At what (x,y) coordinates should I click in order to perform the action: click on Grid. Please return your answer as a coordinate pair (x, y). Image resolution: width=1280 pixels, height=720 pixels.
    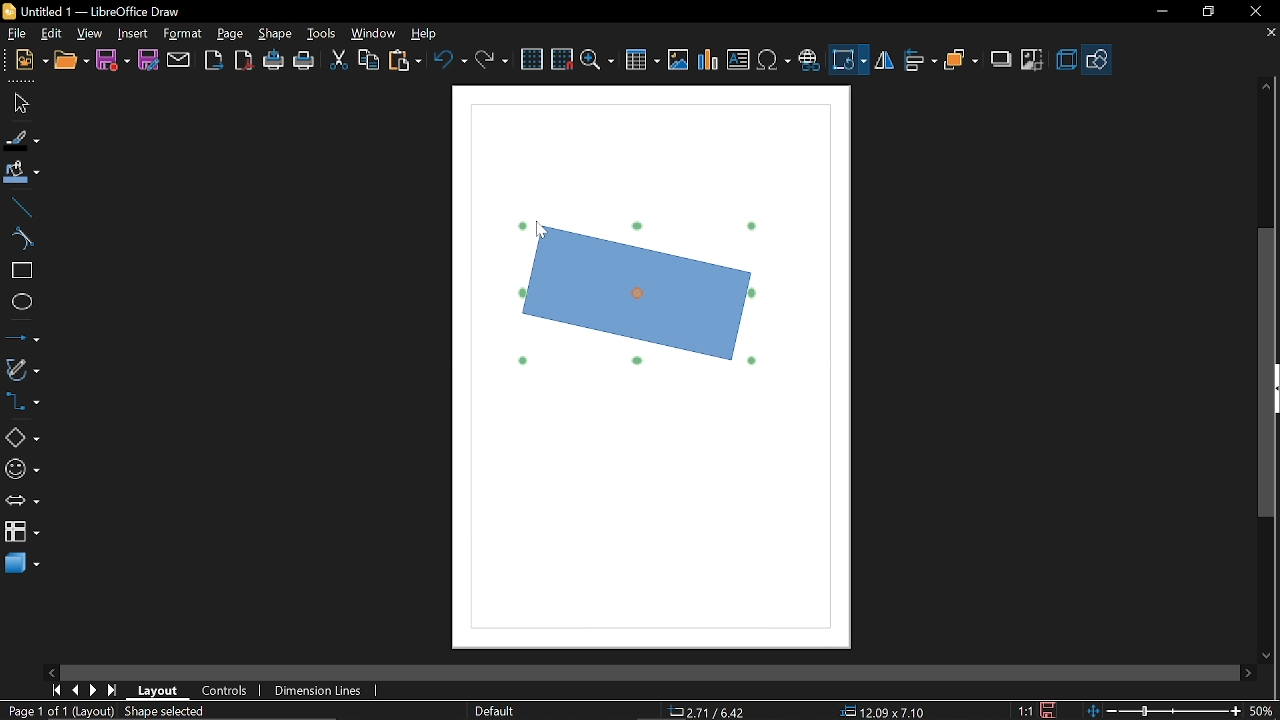
    Looking at the image, I should click on (533, 60).